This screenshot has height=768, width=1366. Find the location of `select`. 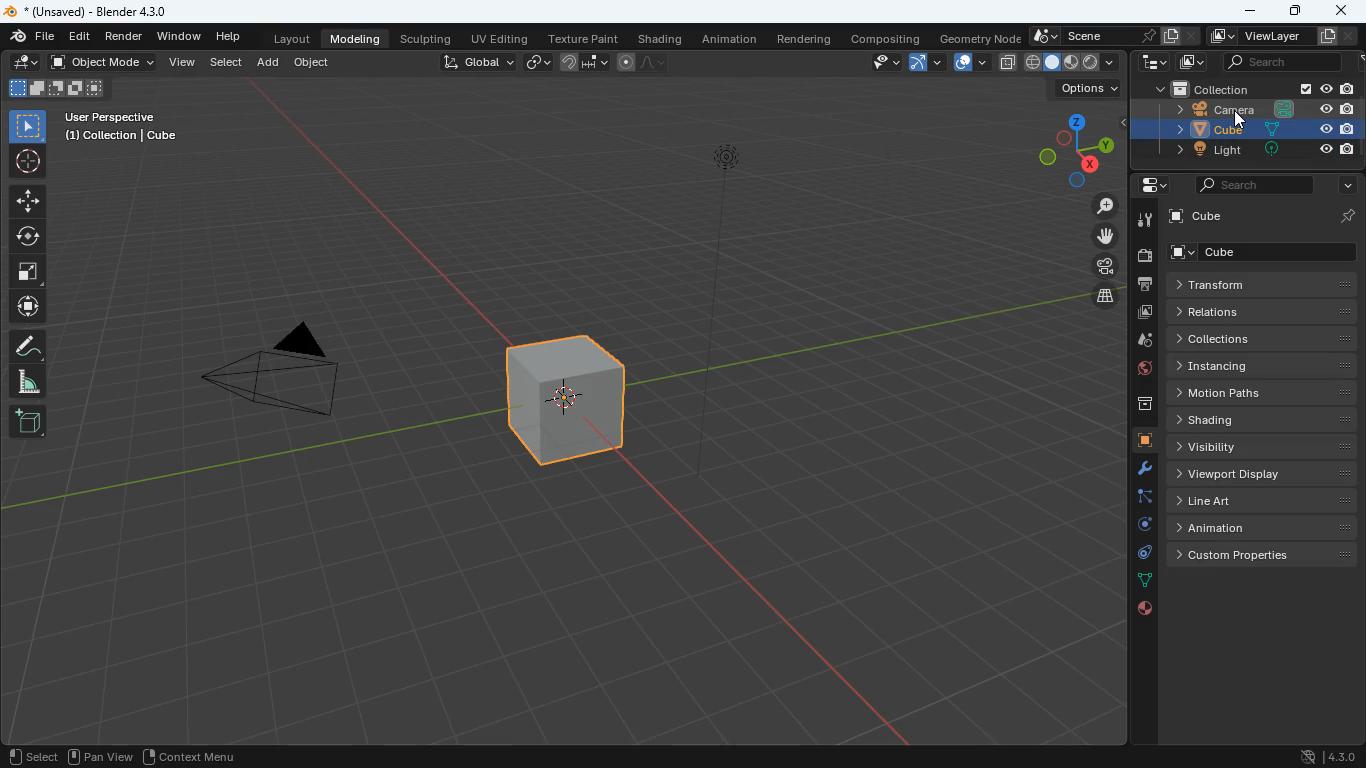

select is located at coordinates (24, 123).